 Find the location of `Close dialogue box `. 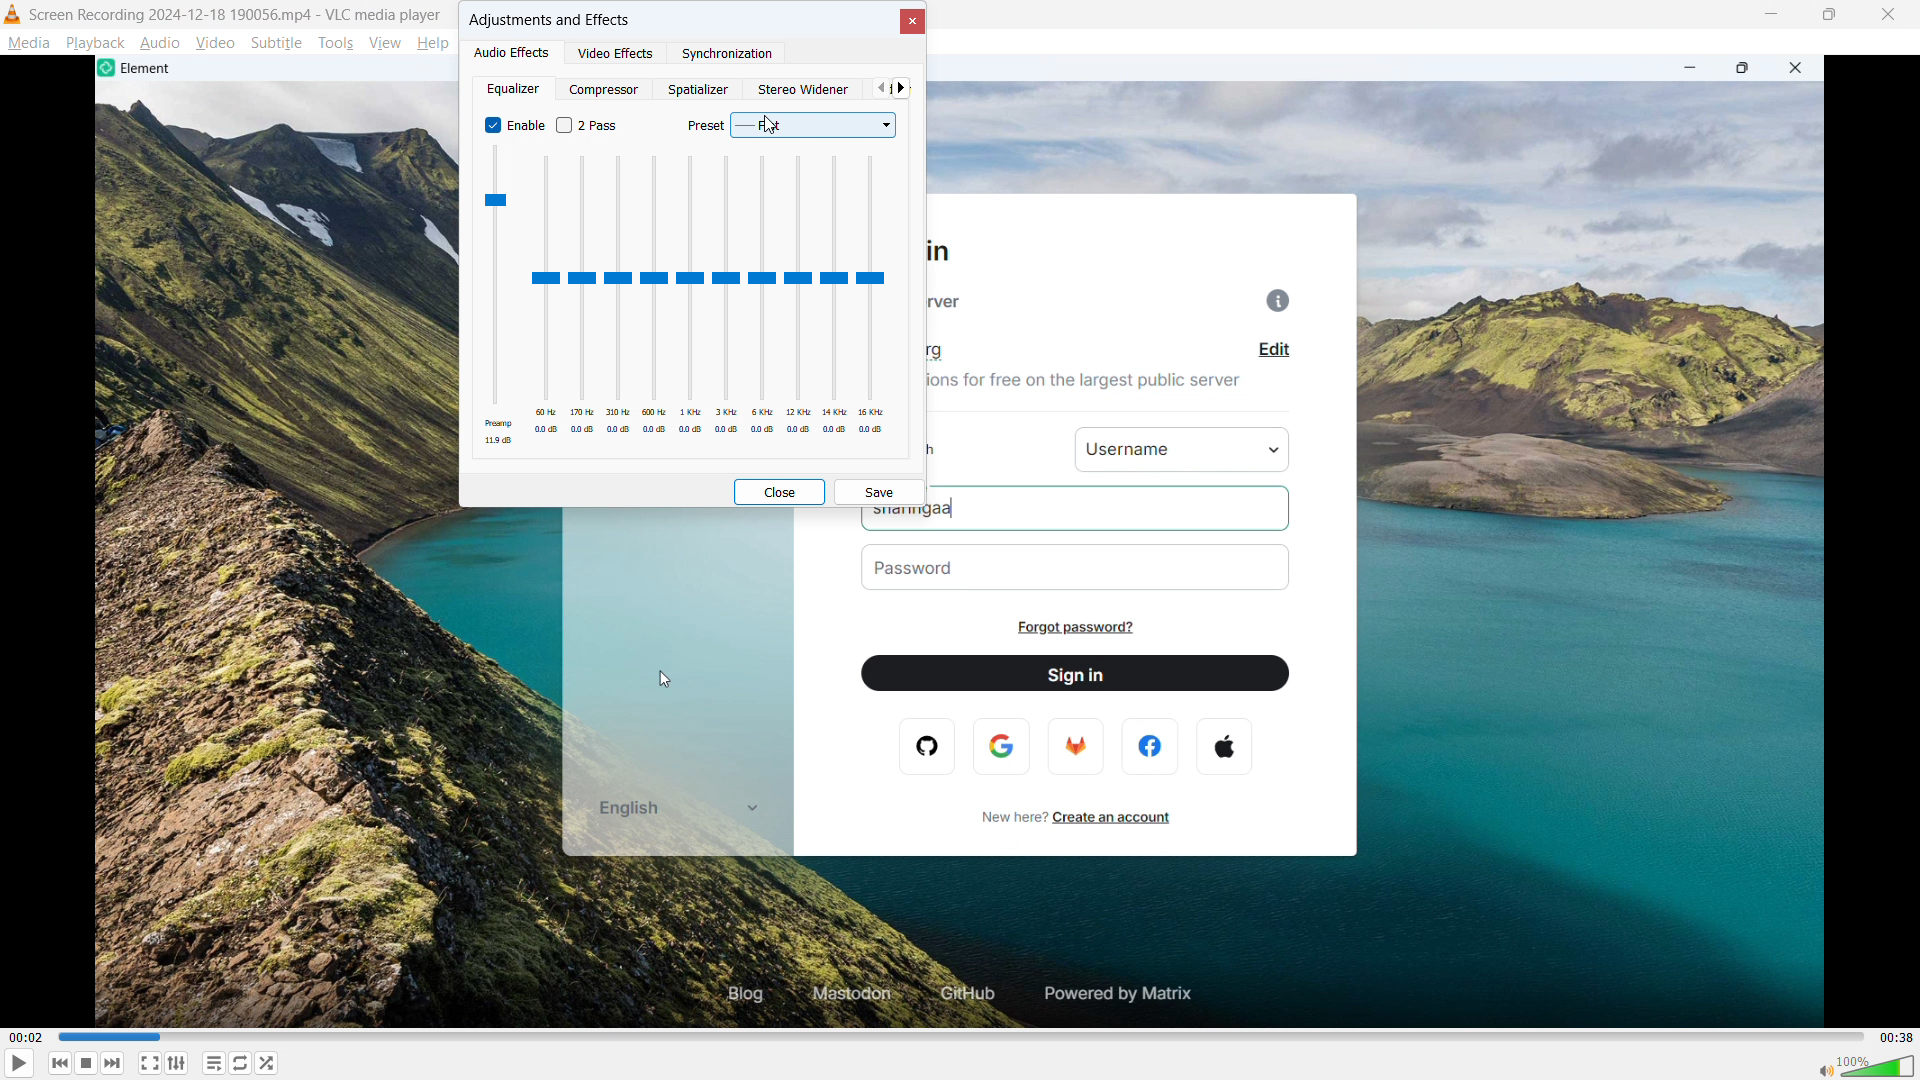

Close dialogue box  is located at coordinates (910, 21).